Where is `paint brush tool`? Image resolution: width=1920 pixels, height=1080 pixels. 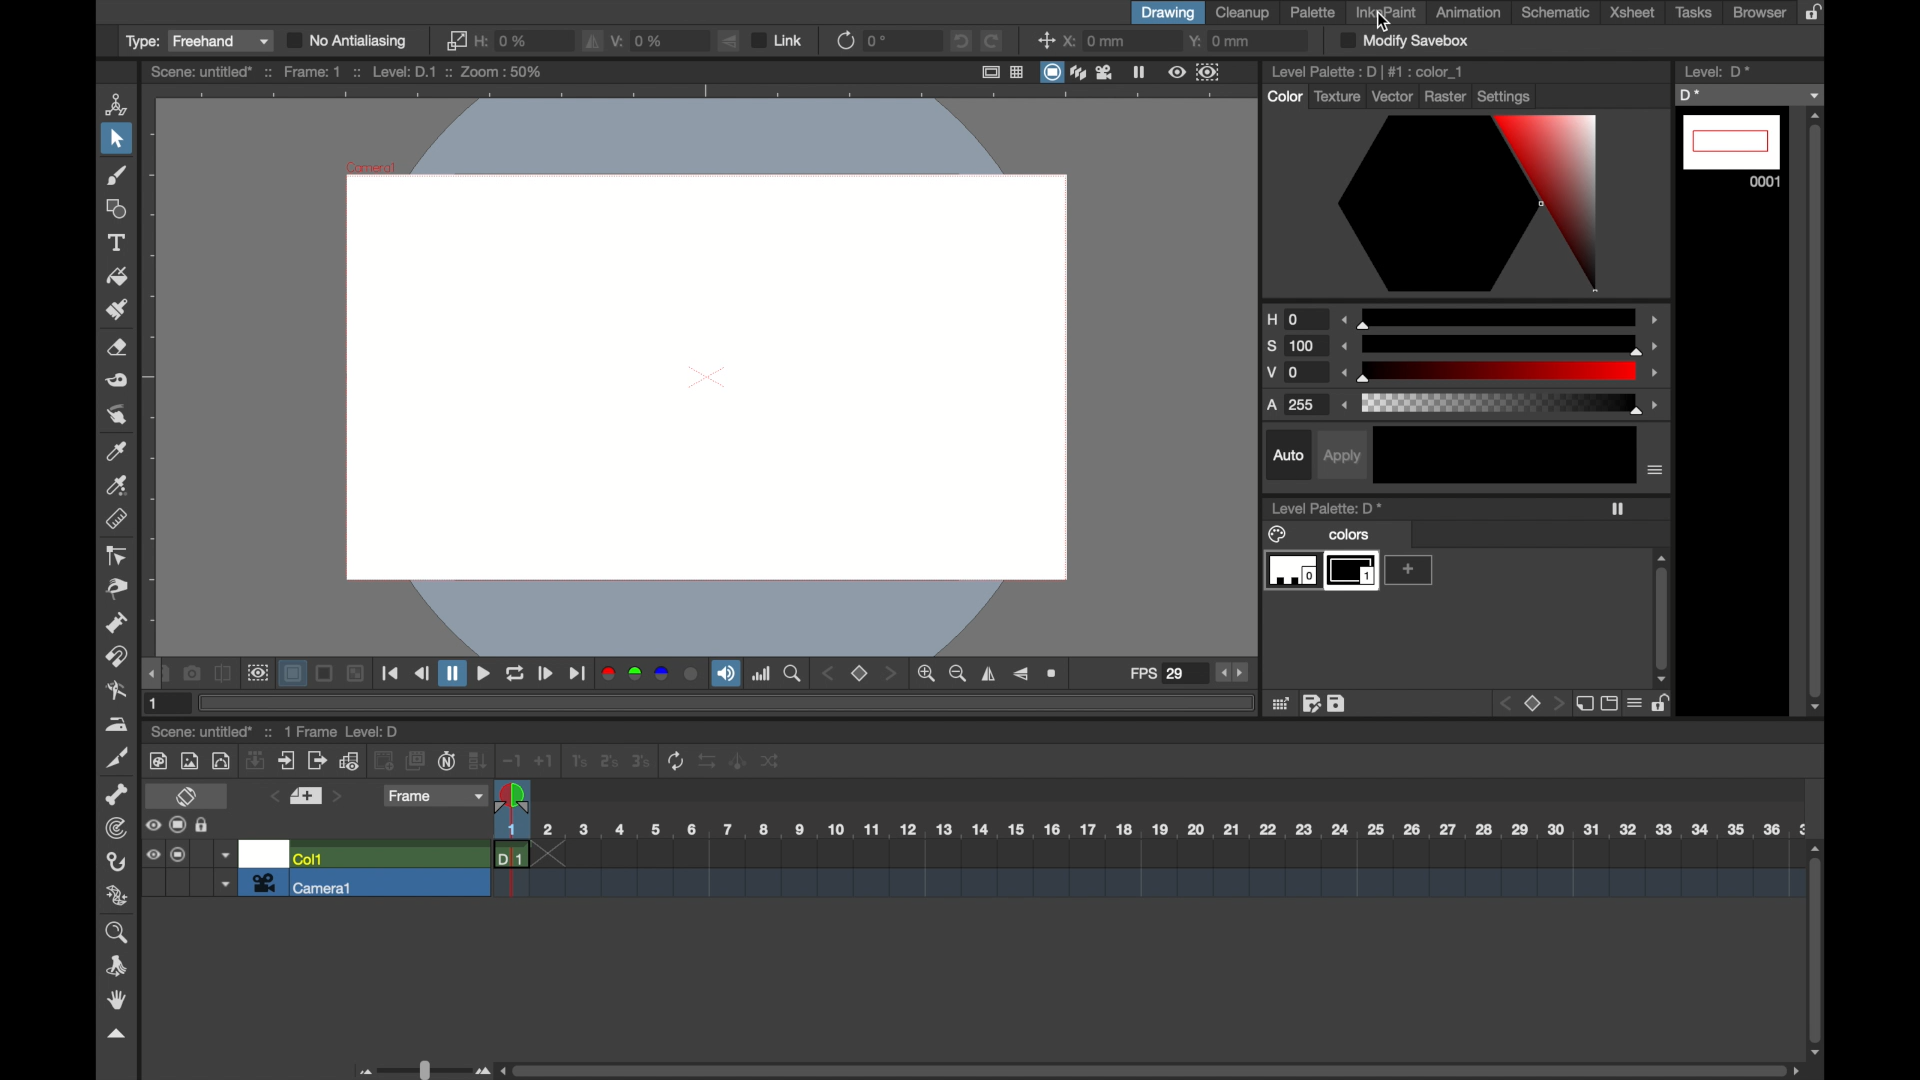 paint brush tool is located at coordinates (114, 175).